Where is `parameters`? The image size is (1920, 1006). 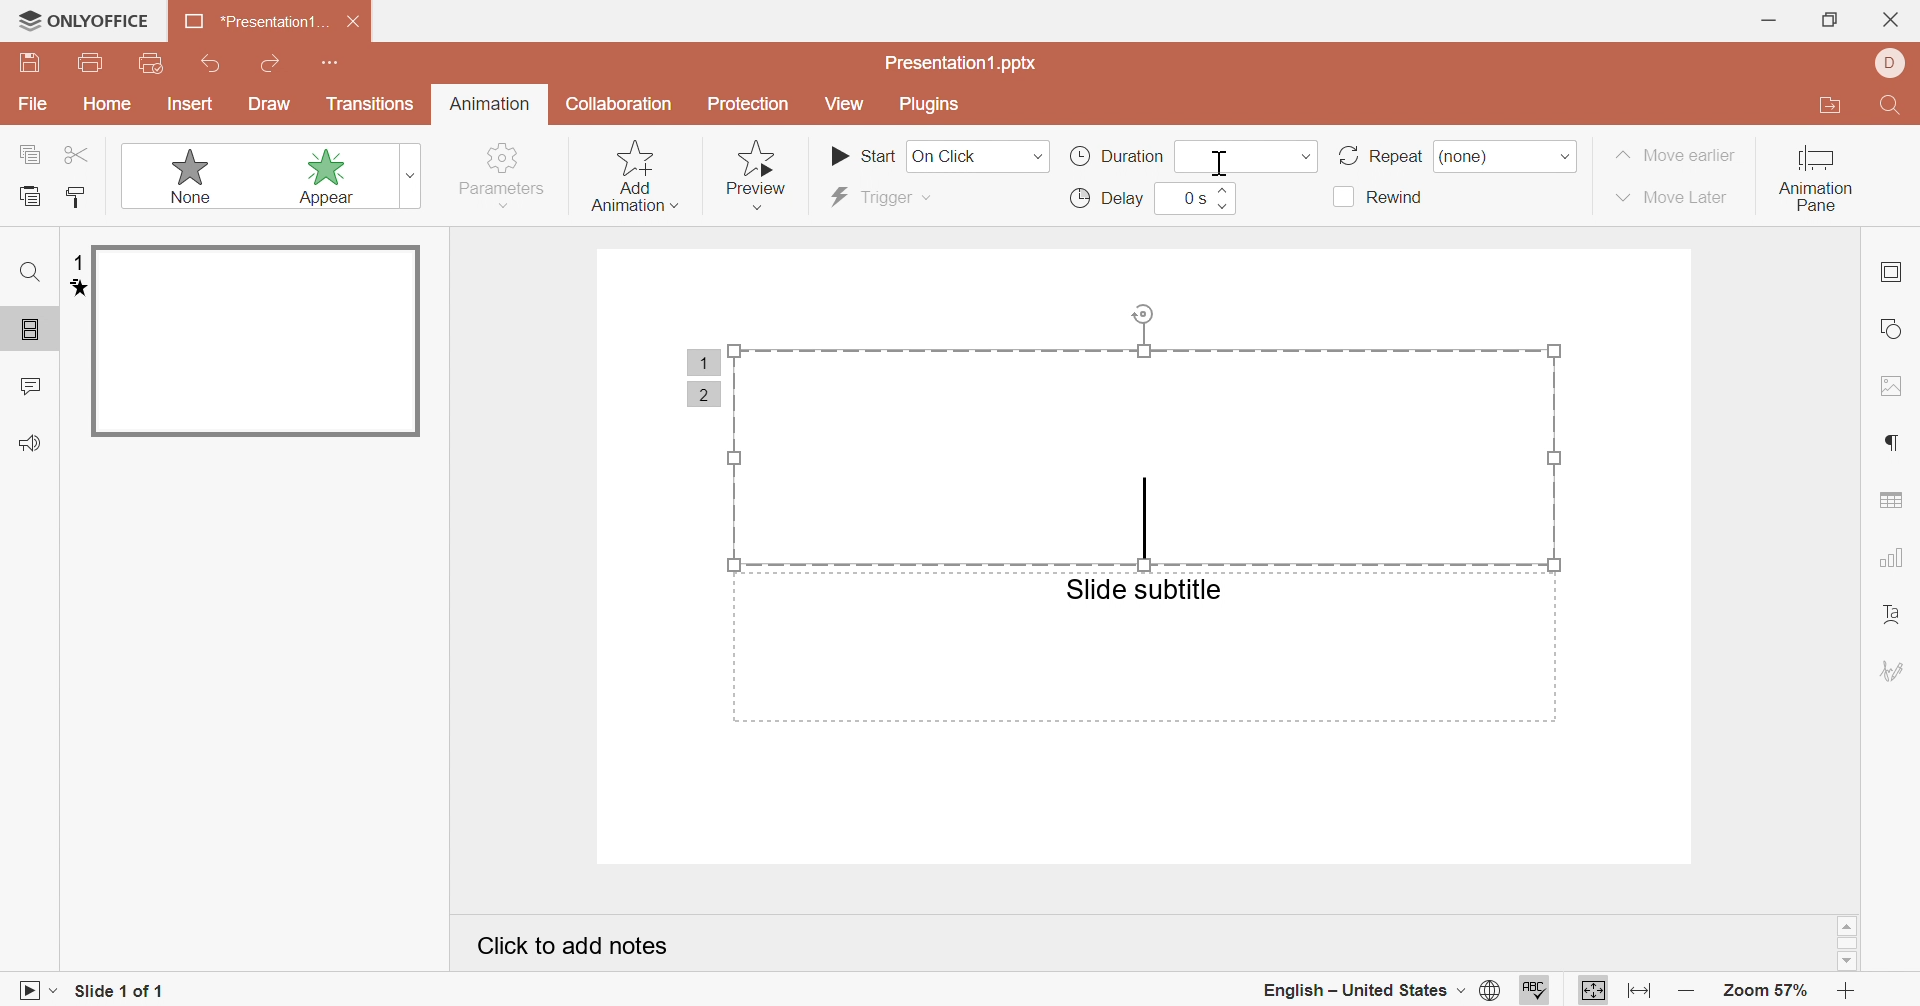 parameters is located at coordinates (504, 175).